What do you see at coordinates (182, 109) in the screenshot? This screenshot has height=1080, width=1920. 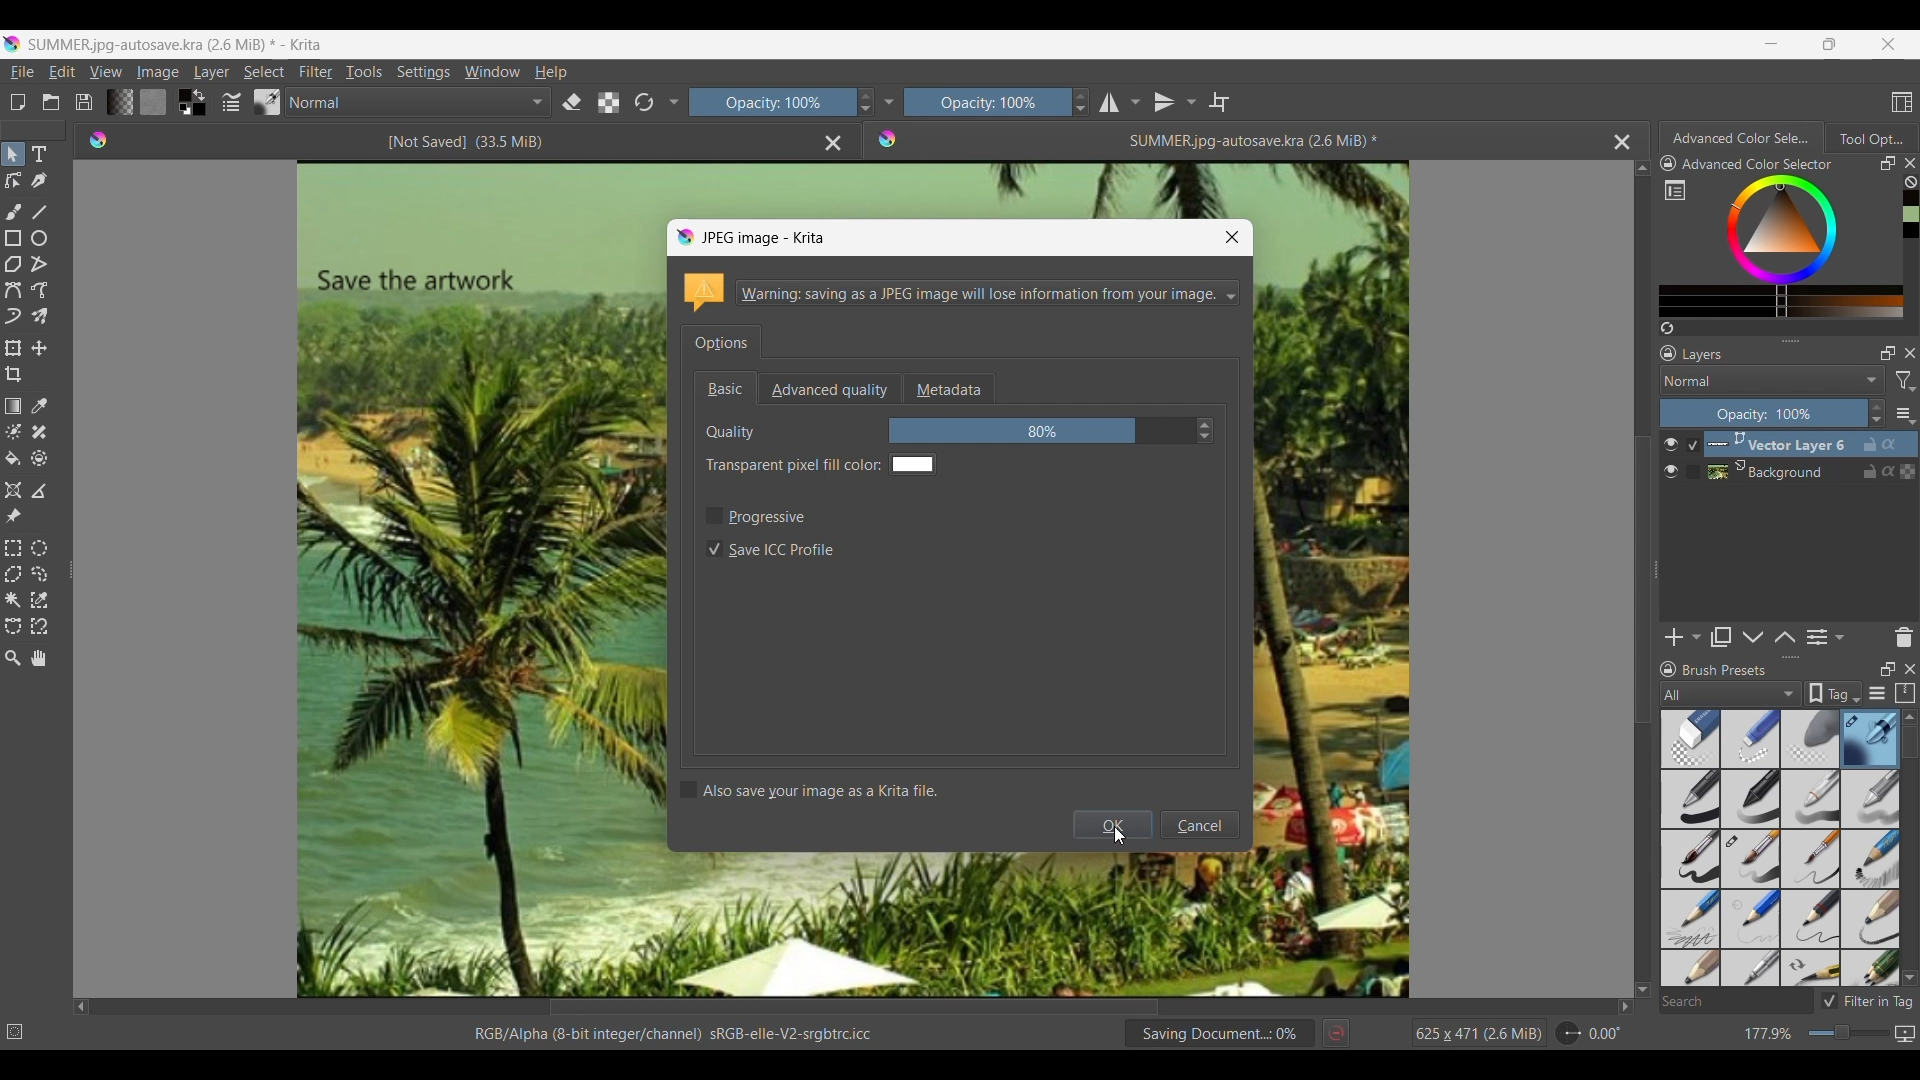 I see `Set background and foreground color to black and white respectively` at bounding box center [182, 109].